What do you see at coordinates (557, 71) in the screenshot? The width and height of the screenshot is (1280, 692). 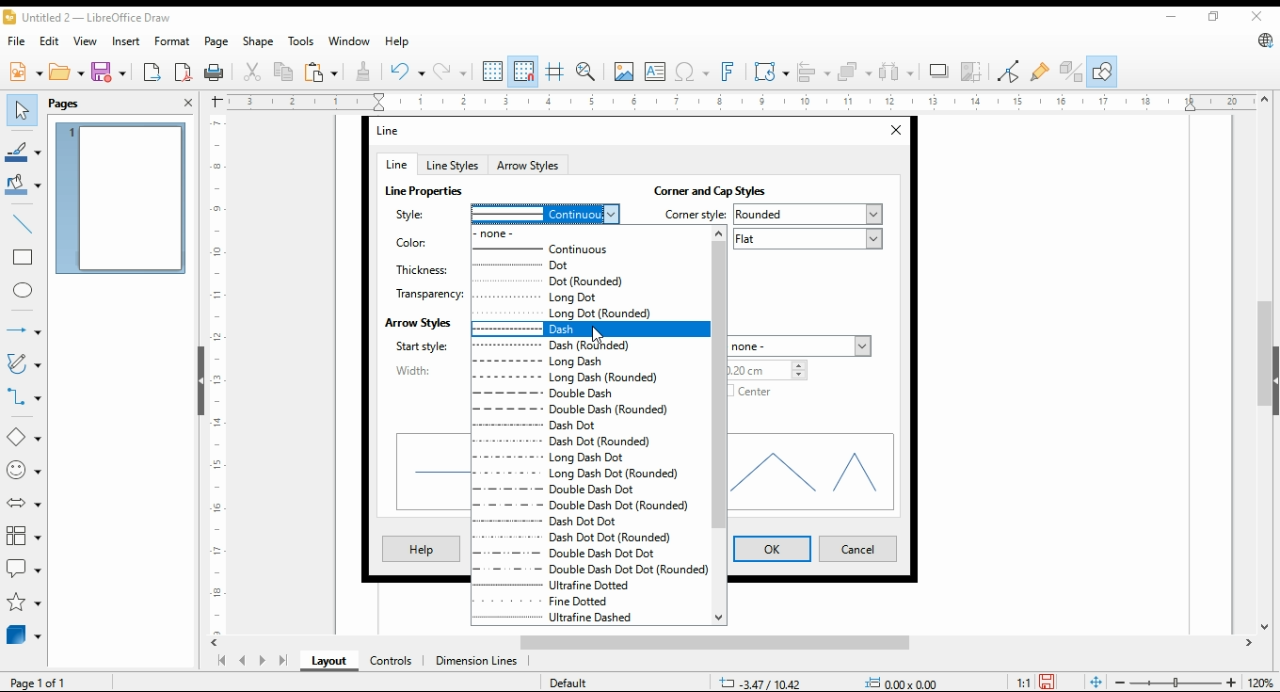 I see `helplines while moving` at bounding box center [557, 71].